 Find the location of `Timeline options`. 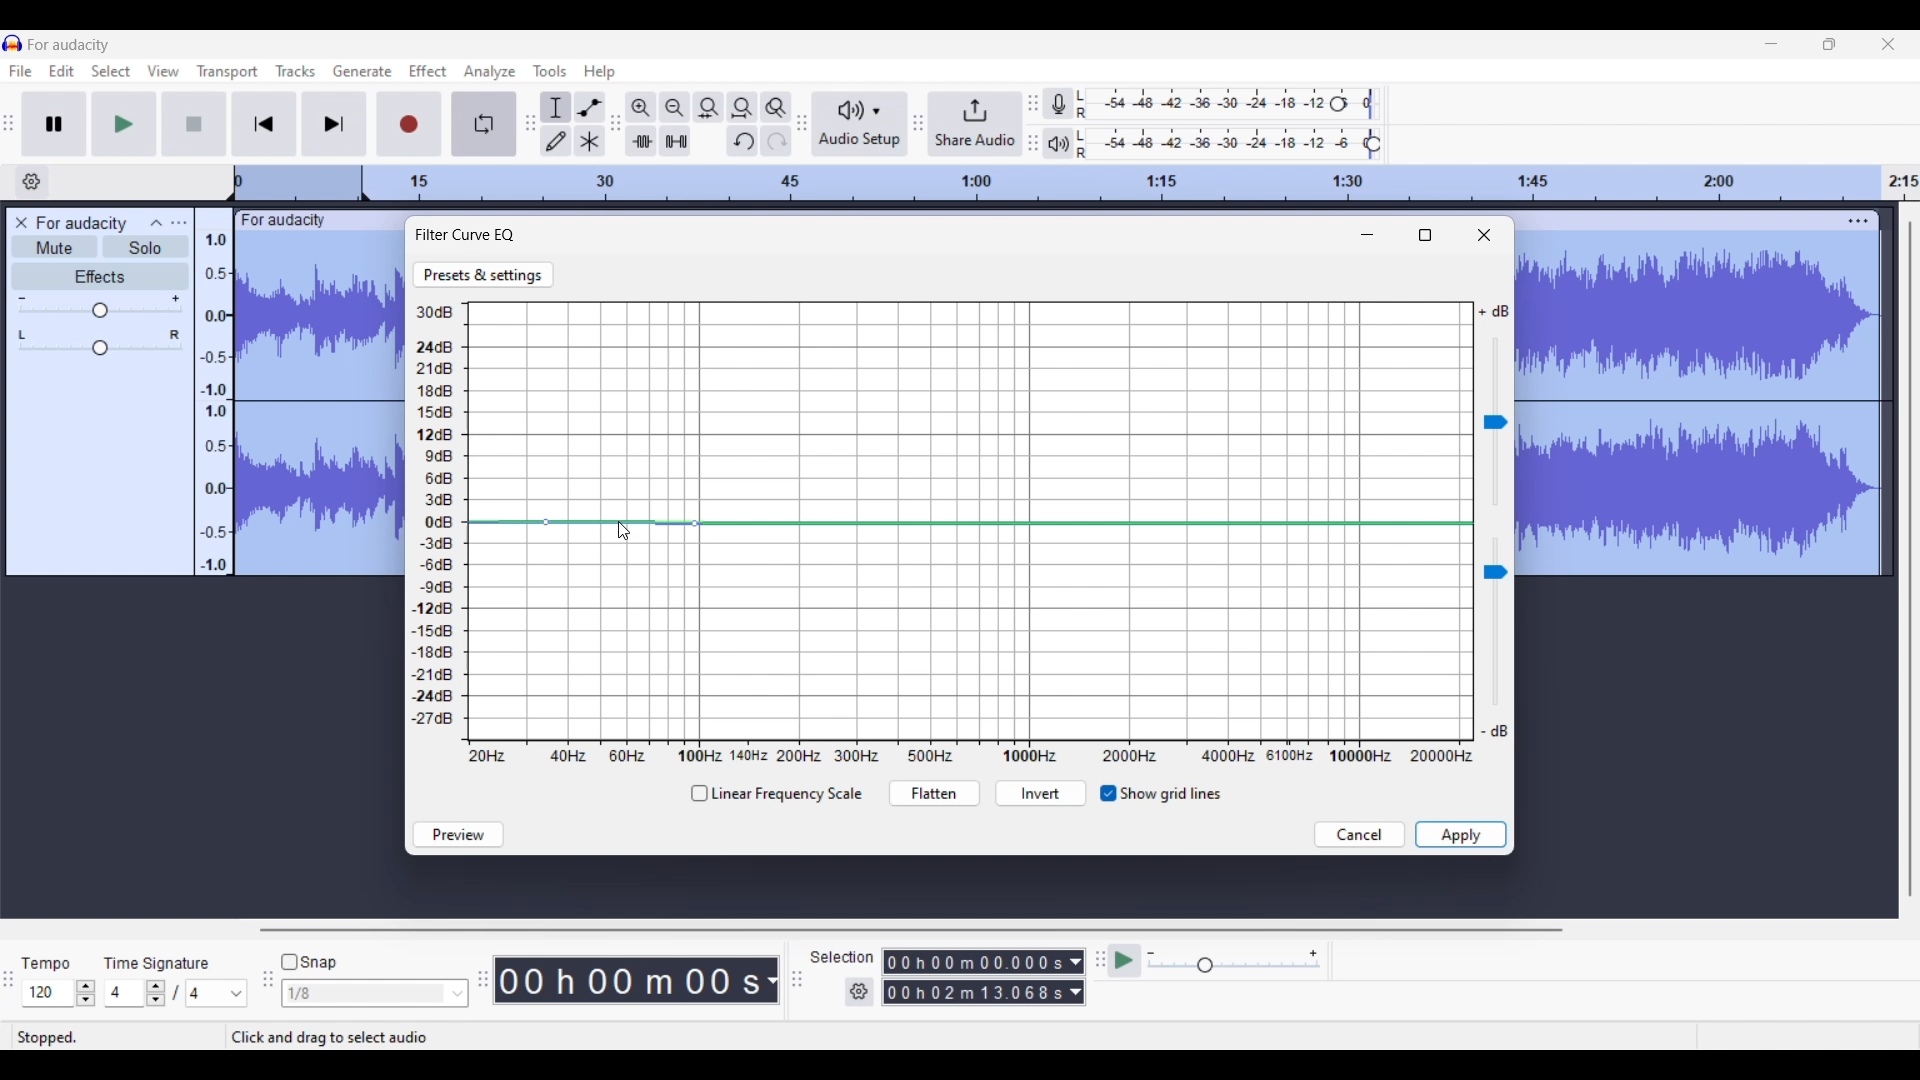

Timeline options is located at coordinates (33, 181).